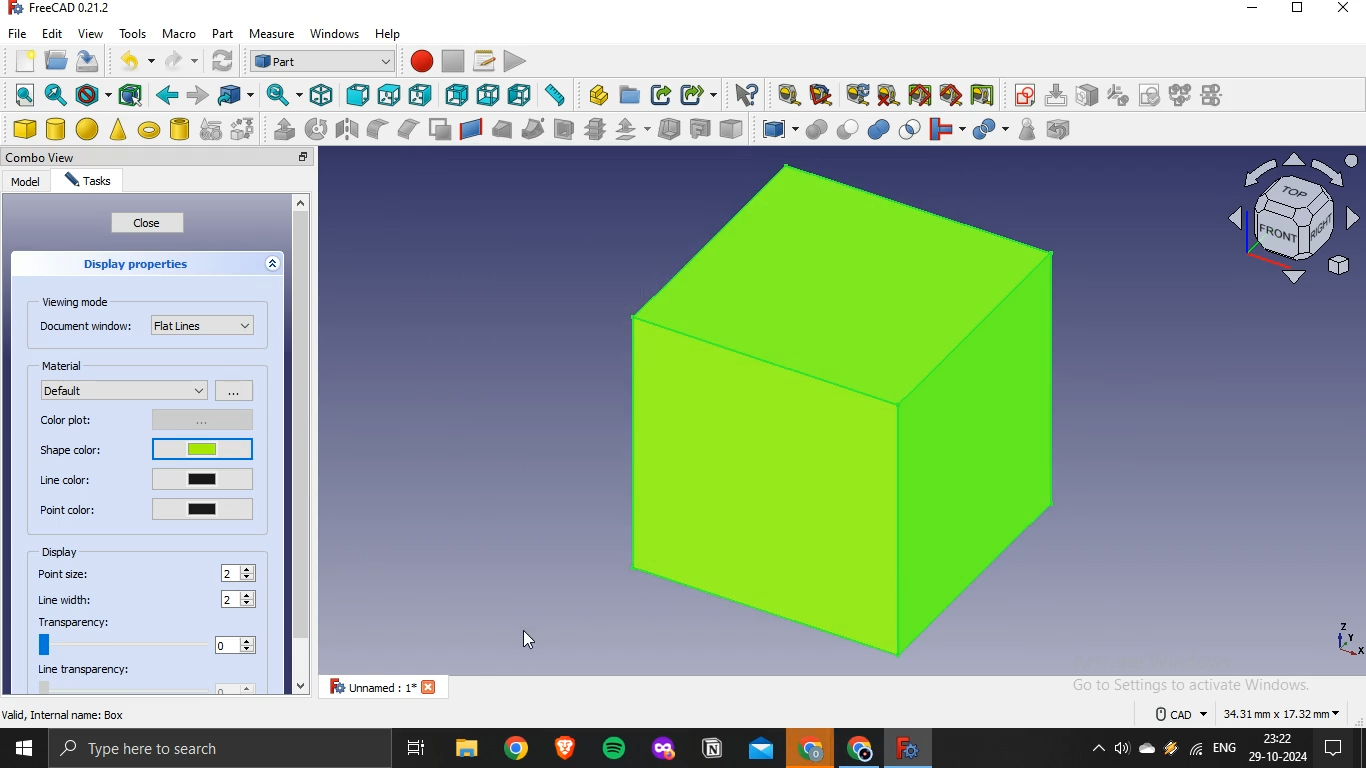 This screenshot has height=768, width=1366. Describe the element at coordinates (166, 95) in the screenshot. I see `backward` at that location.